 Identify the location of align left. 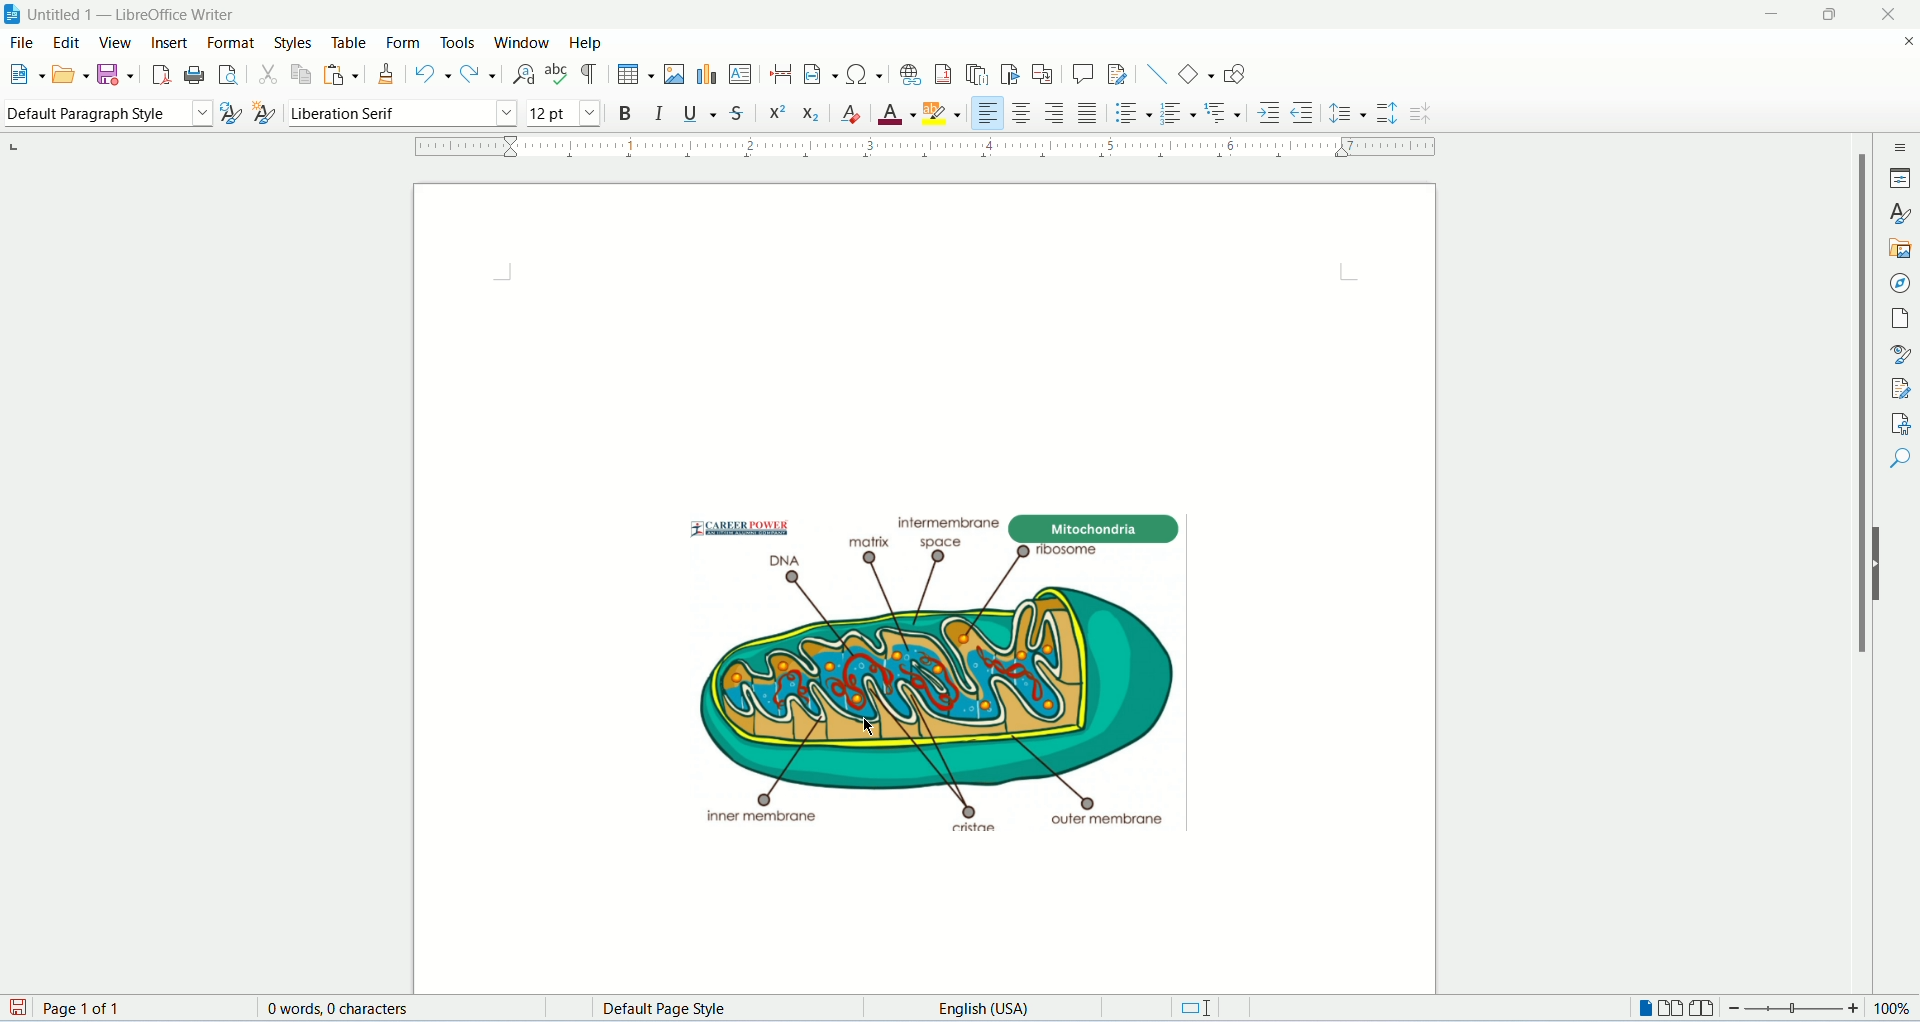
(989, 113).